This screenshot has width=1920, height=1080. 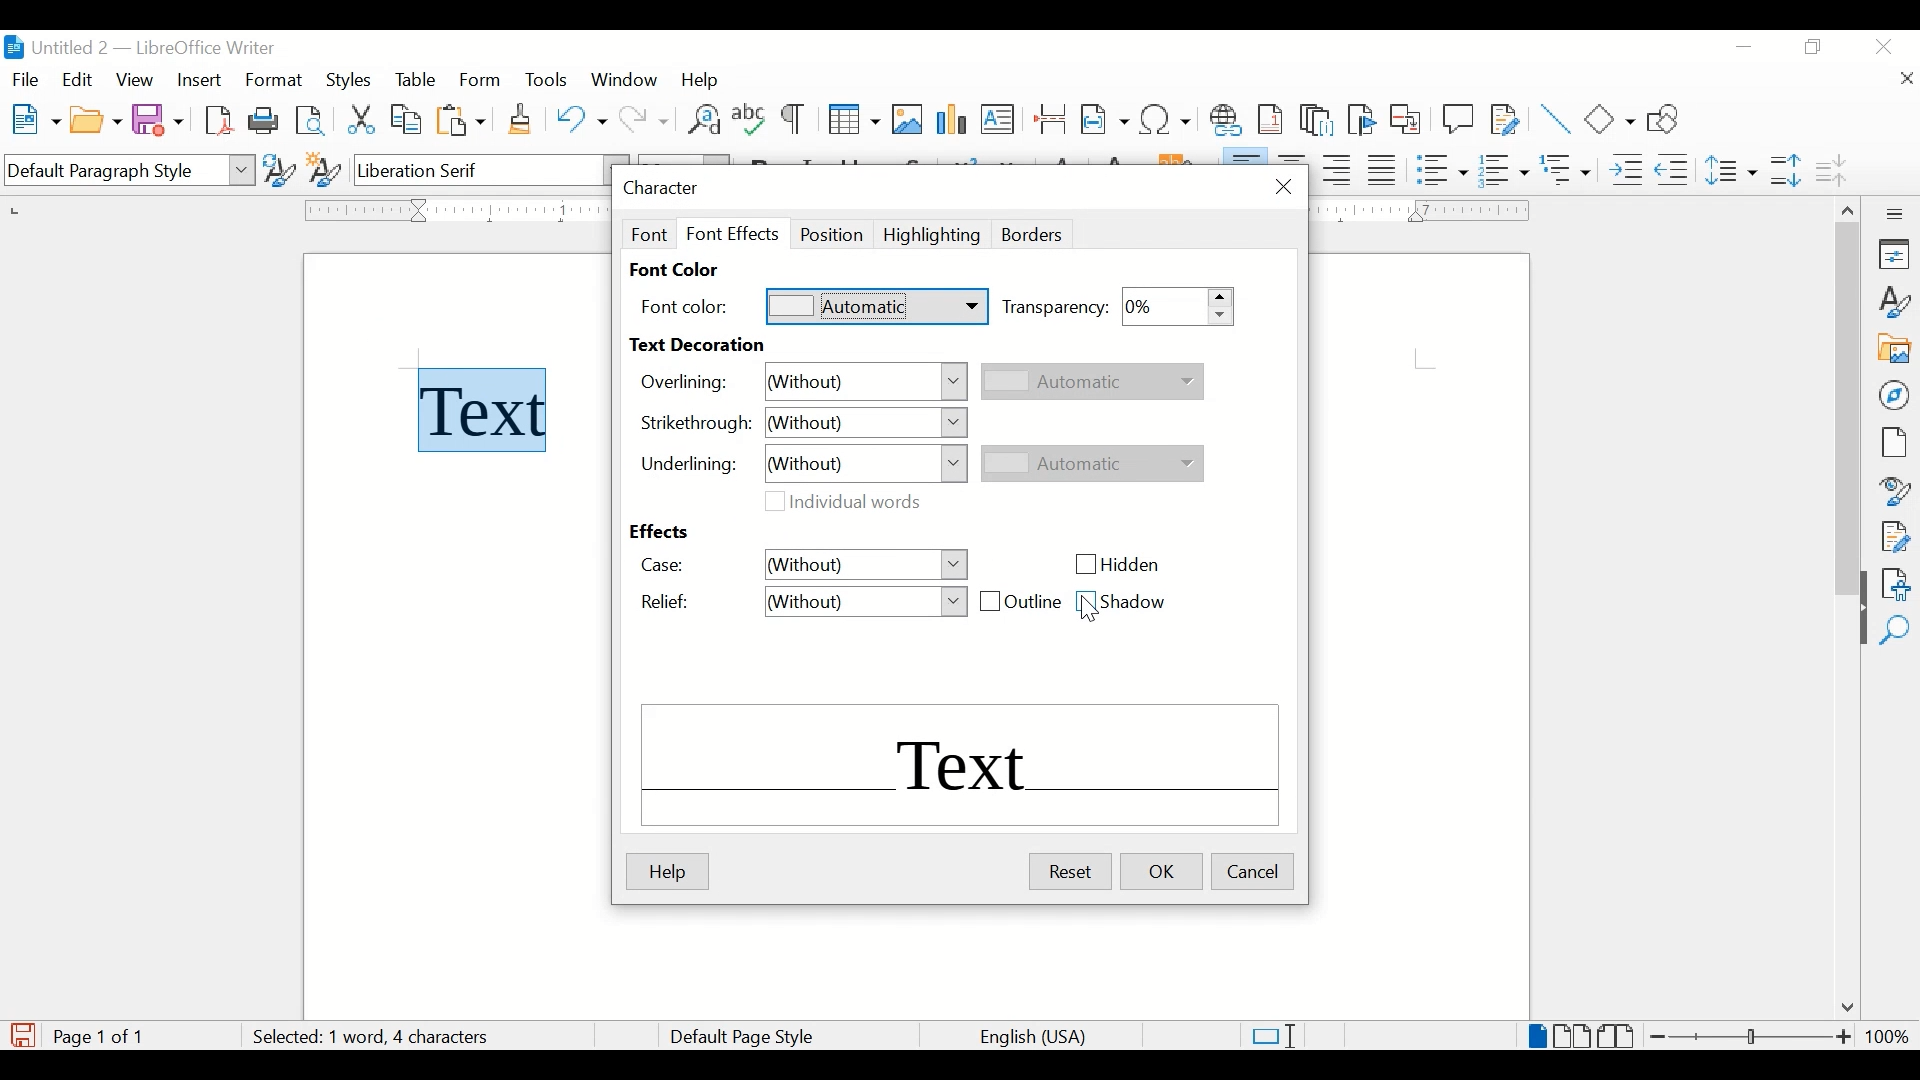 I want to click on decrease paragraph spacing, so click(x=1830, y=169).